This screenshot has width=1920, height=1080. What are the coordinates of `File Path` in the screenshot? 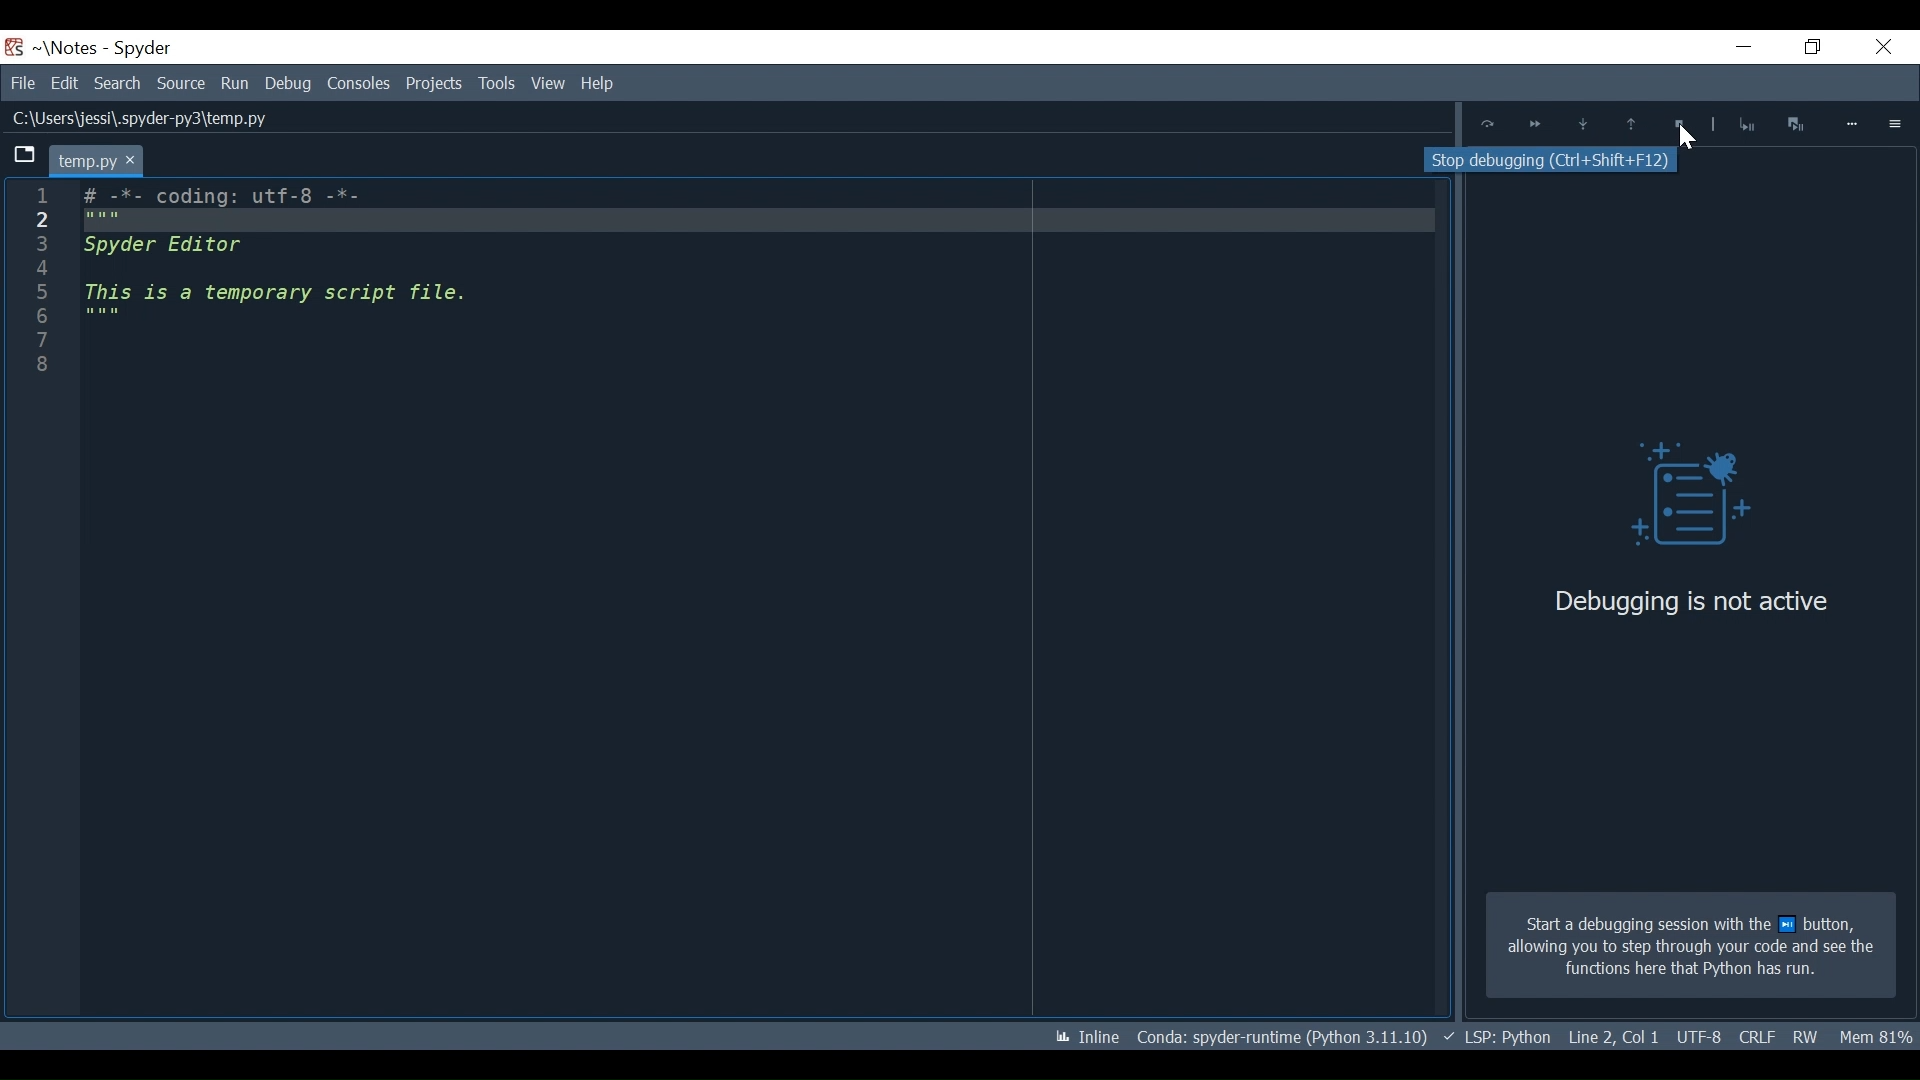 It's located at (136, 119).